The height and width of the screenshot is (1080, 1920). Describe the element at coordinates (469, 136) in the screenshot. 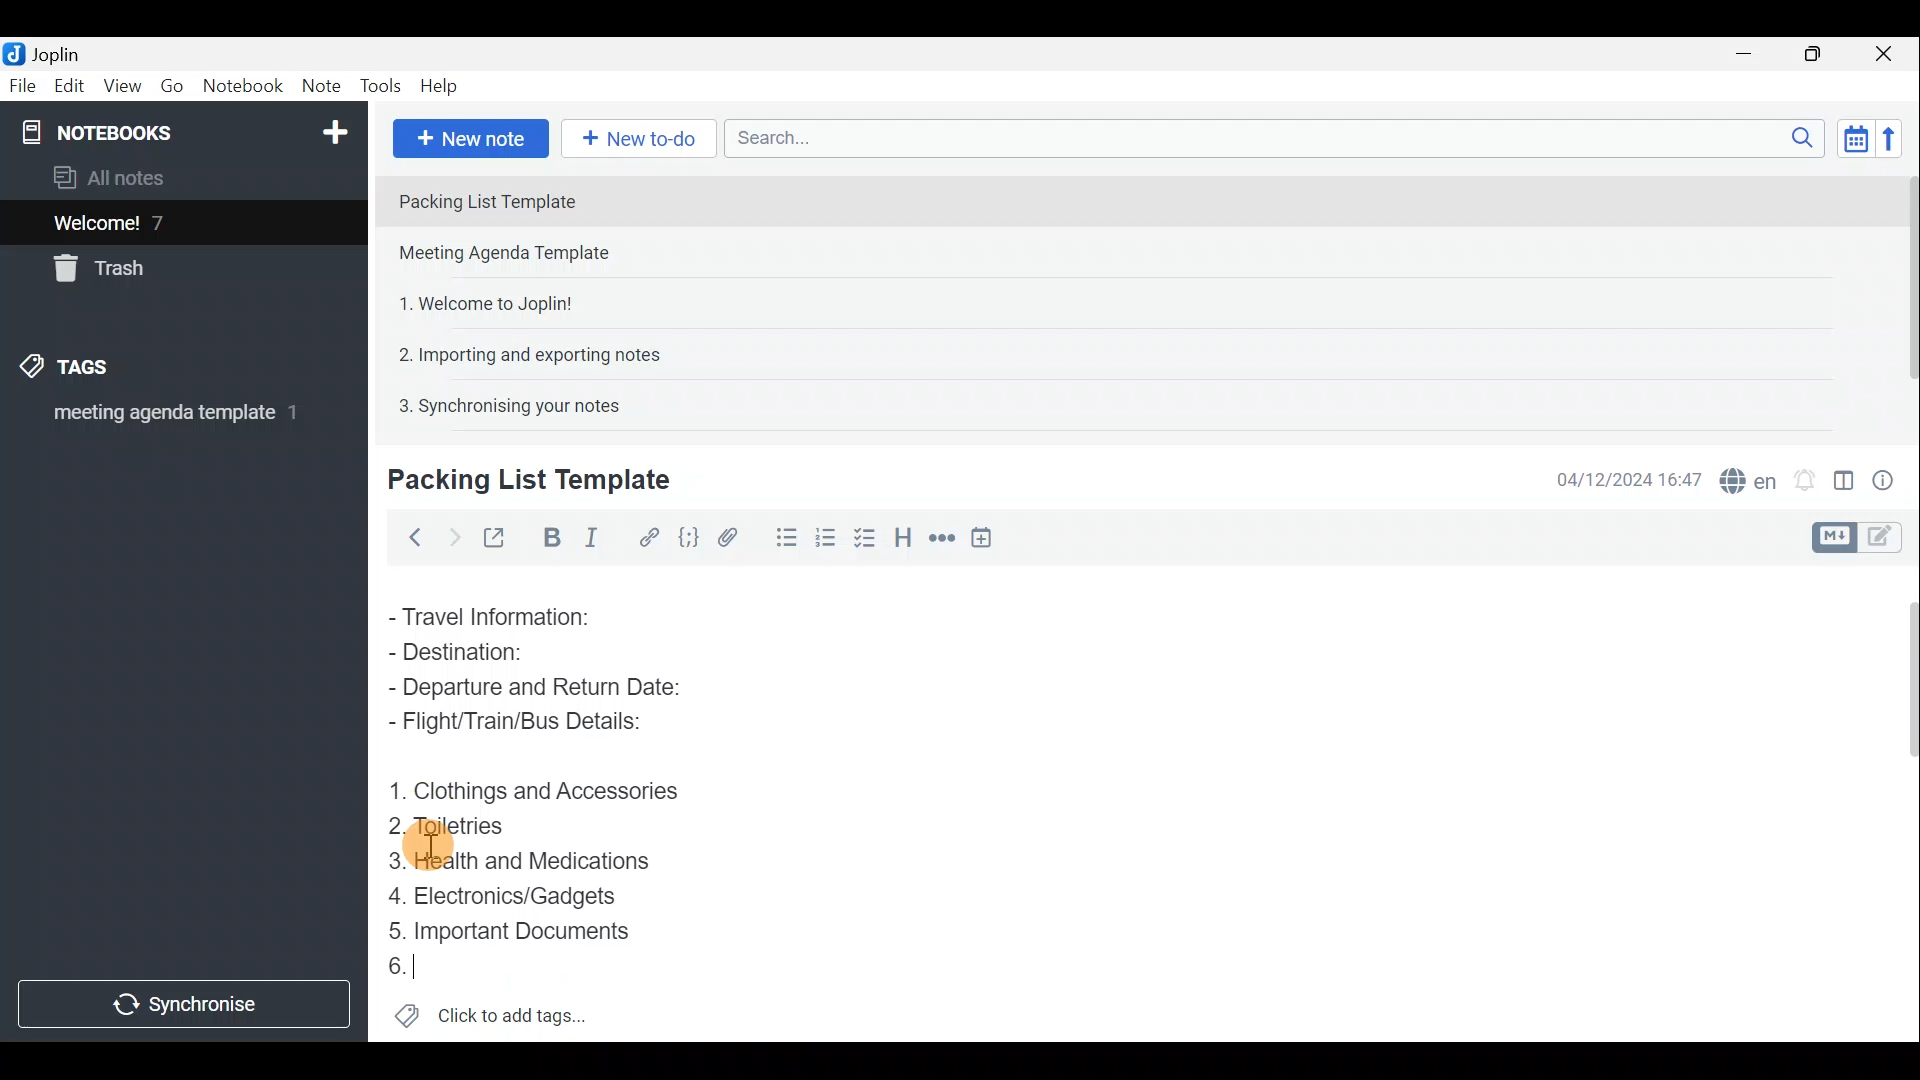

I see `New note` at that location.